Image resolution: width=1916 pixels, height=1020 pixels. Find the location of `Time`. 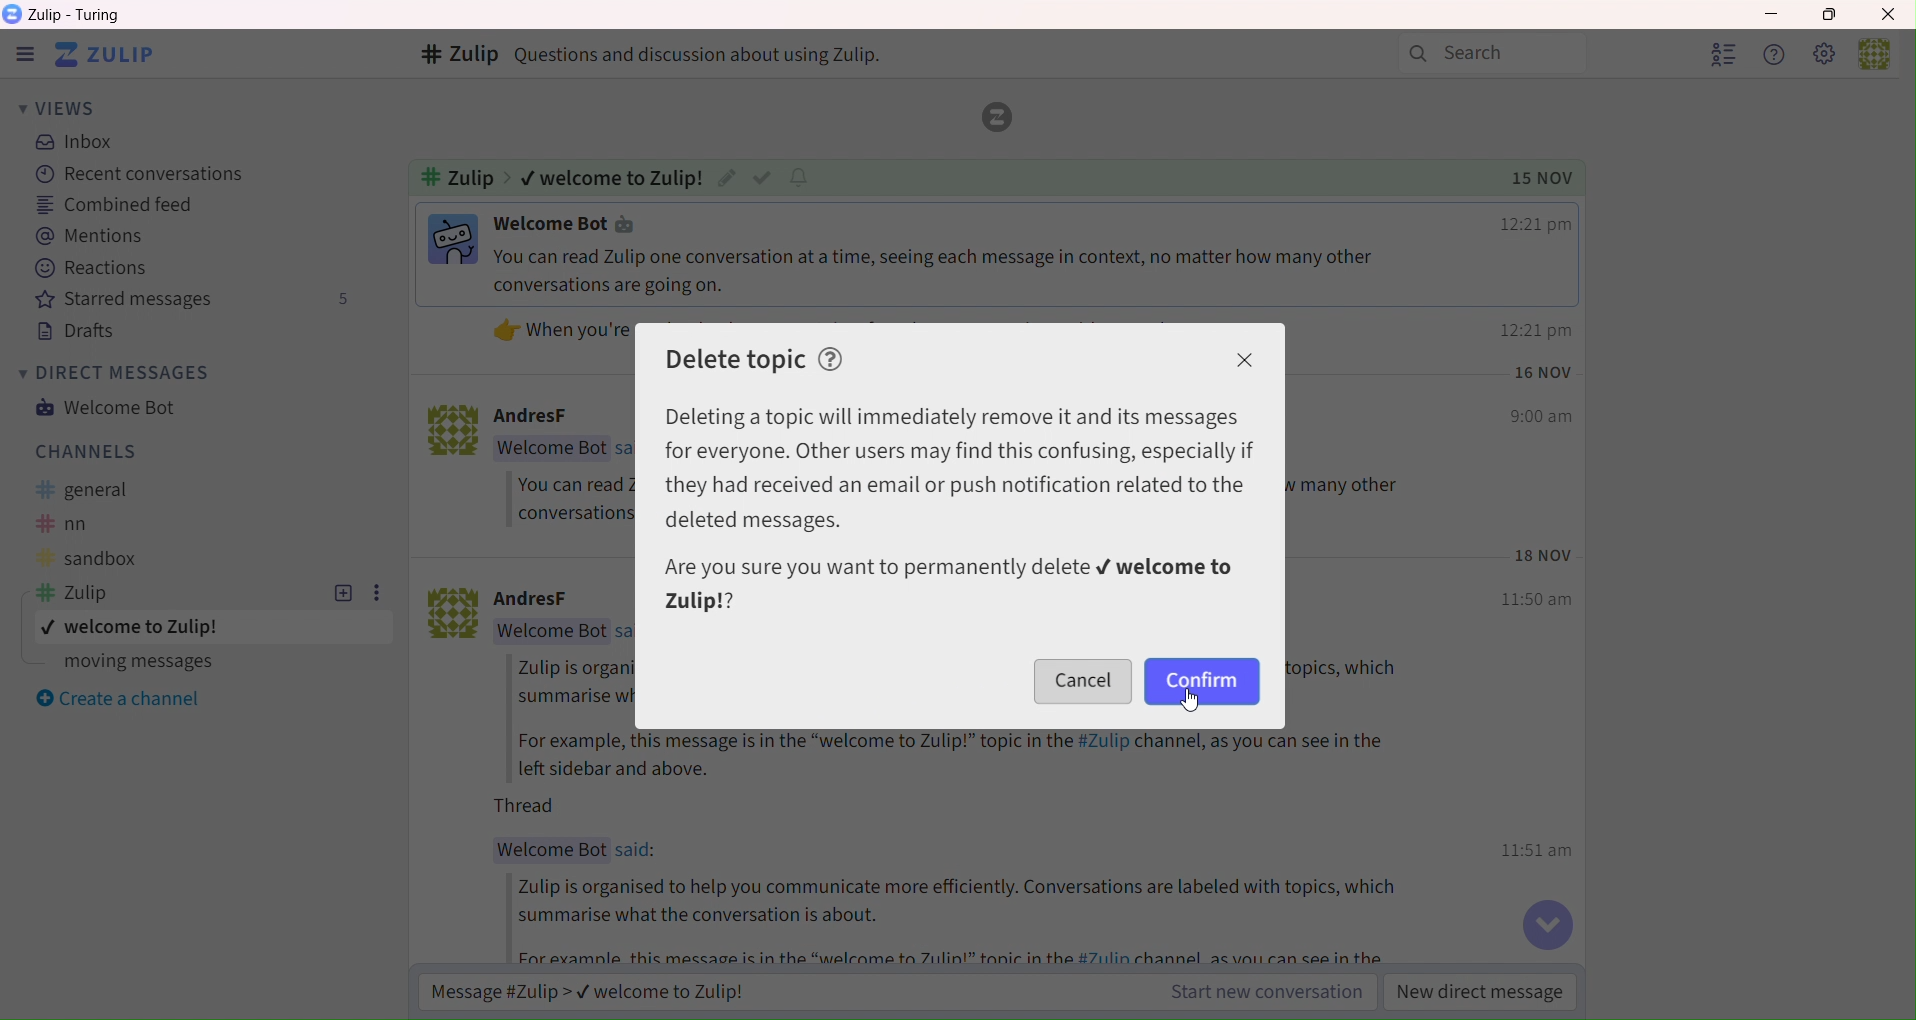

Time is located at coordinates (1538, 598).